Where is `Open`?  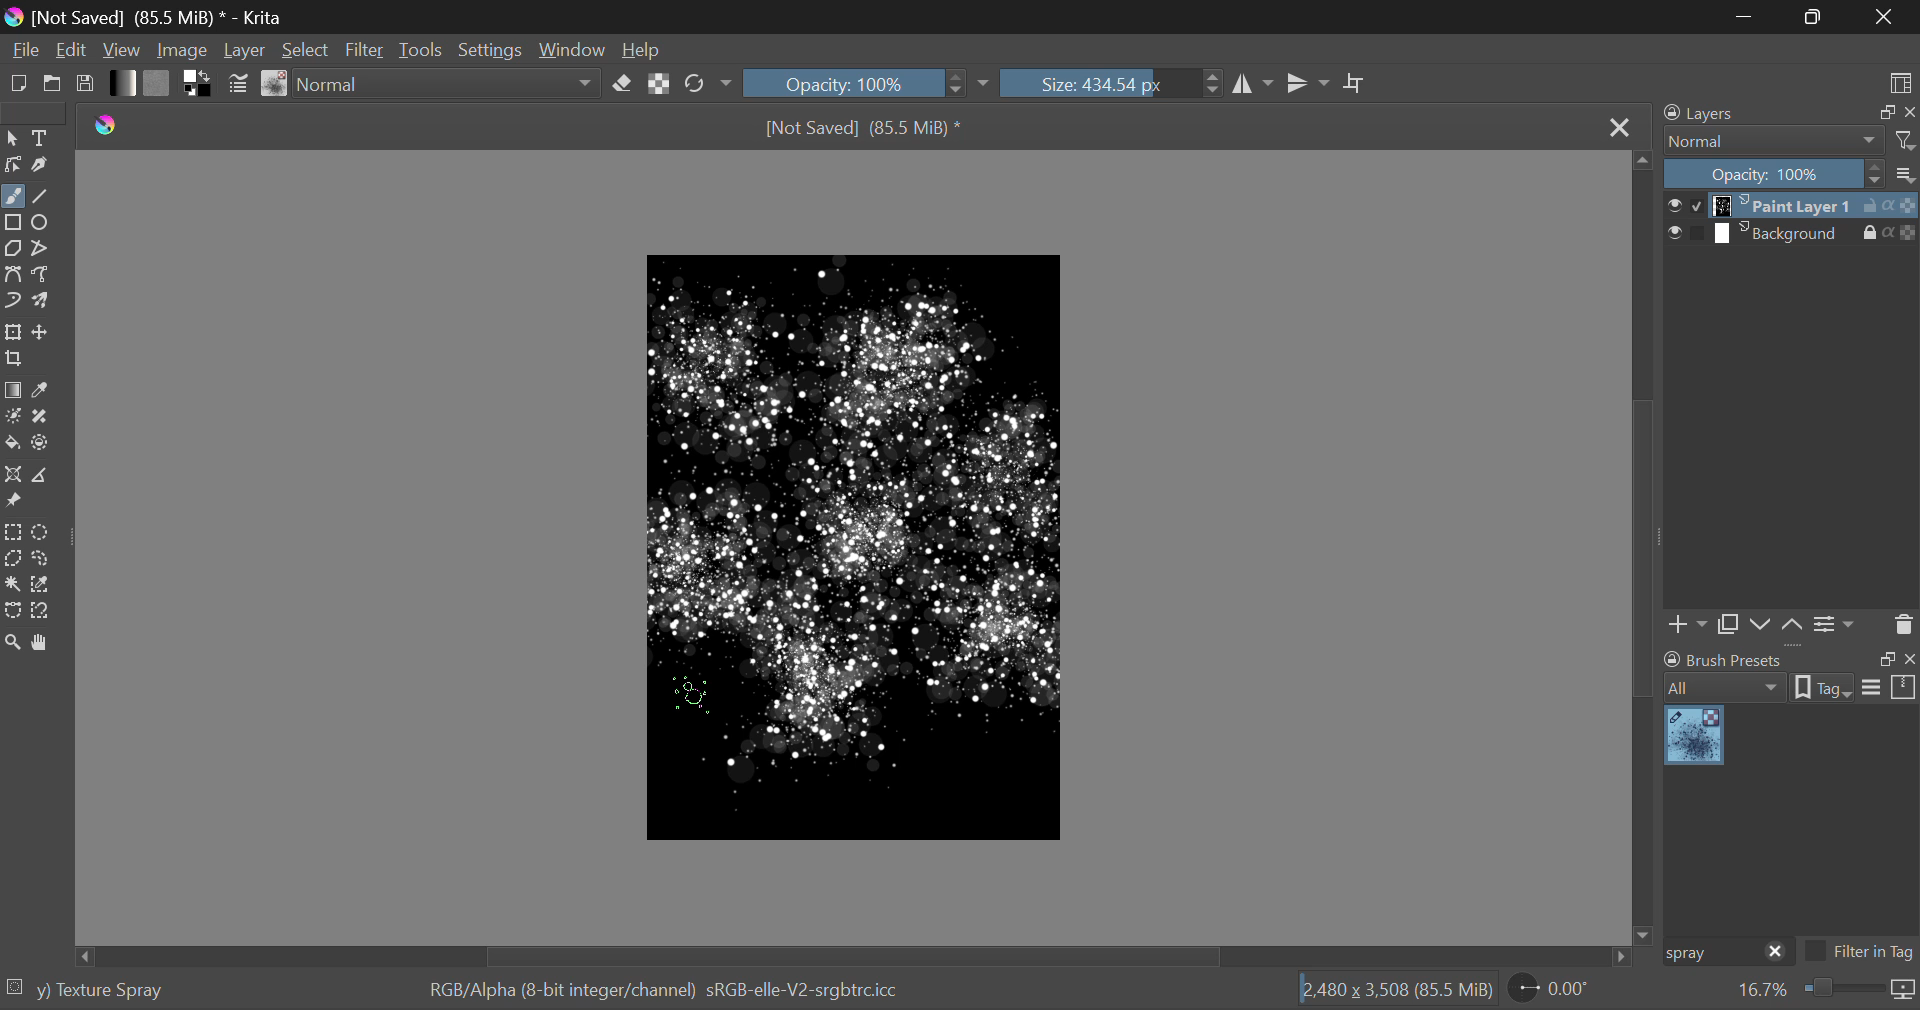
Open is located at coordinates (53, 83).